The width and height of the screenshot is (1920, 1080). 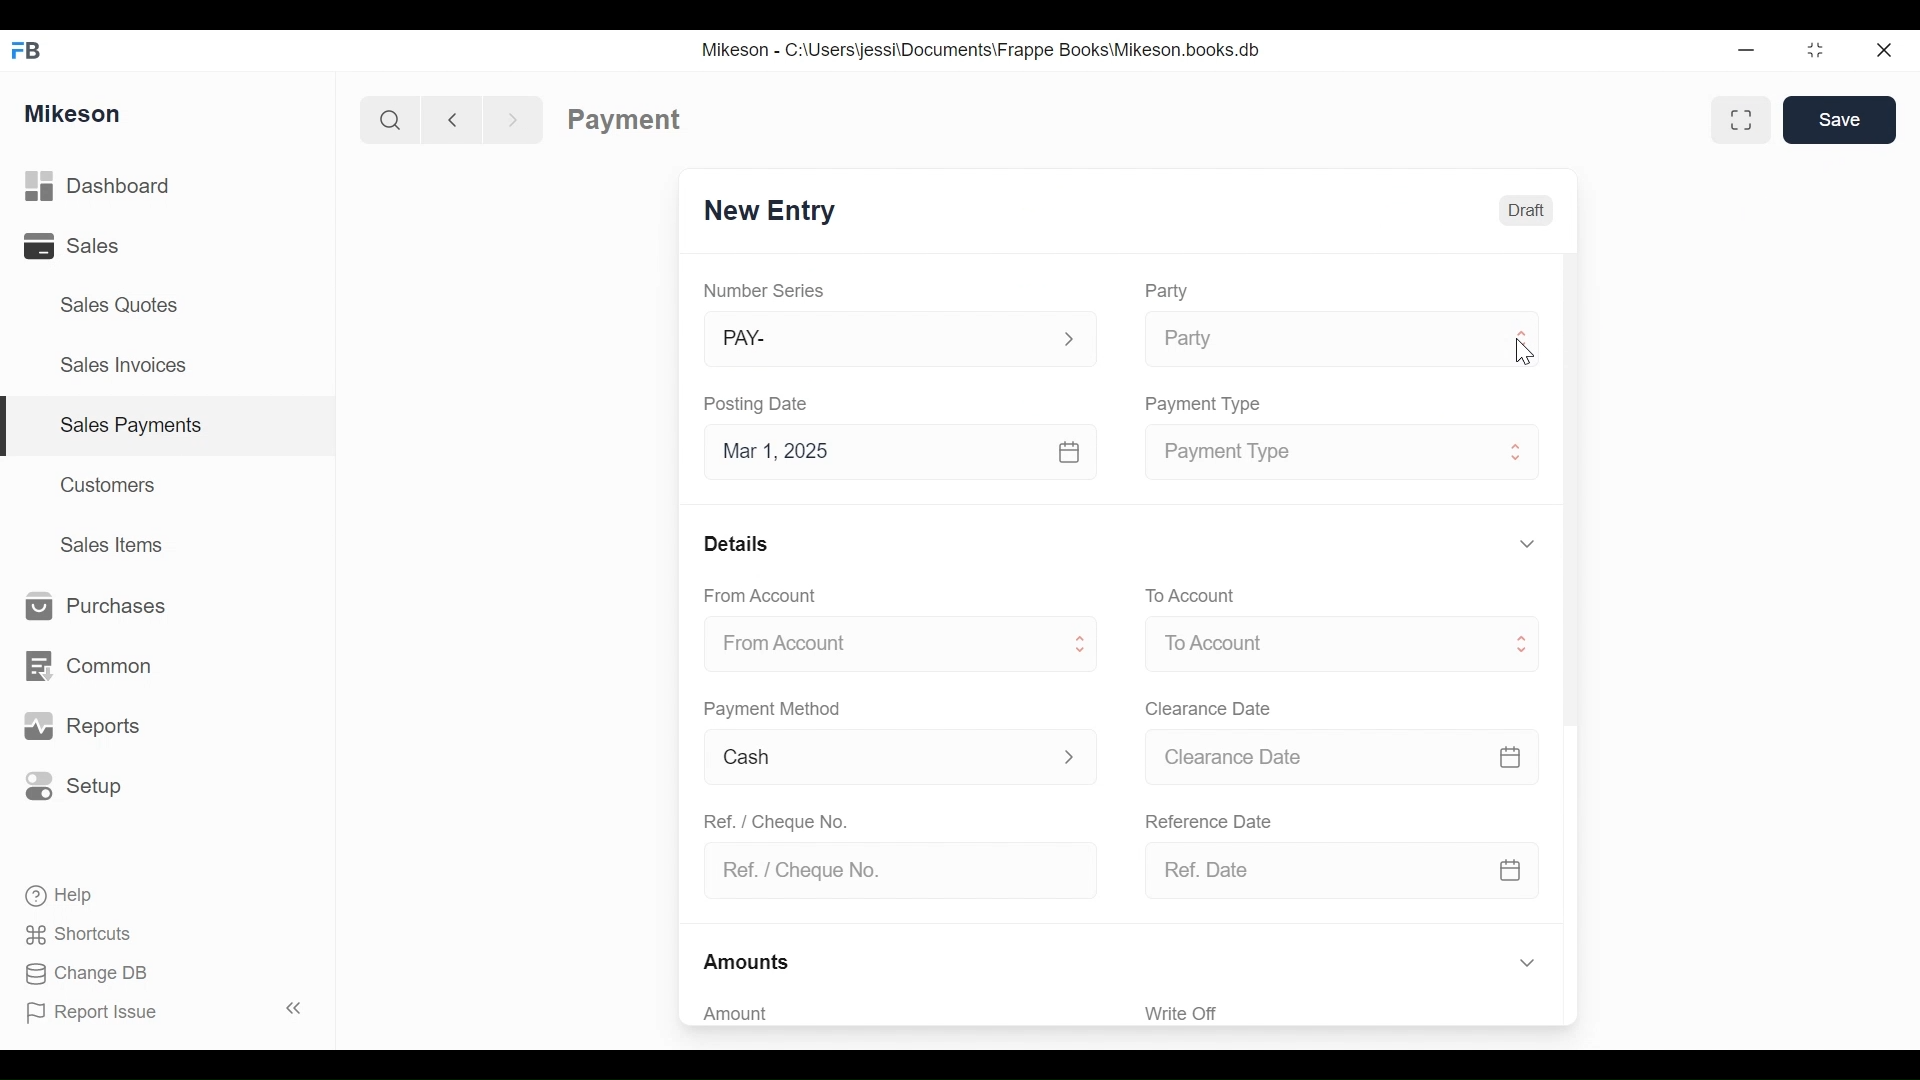 I want to click on Purchases, so click(x=95, y=606).